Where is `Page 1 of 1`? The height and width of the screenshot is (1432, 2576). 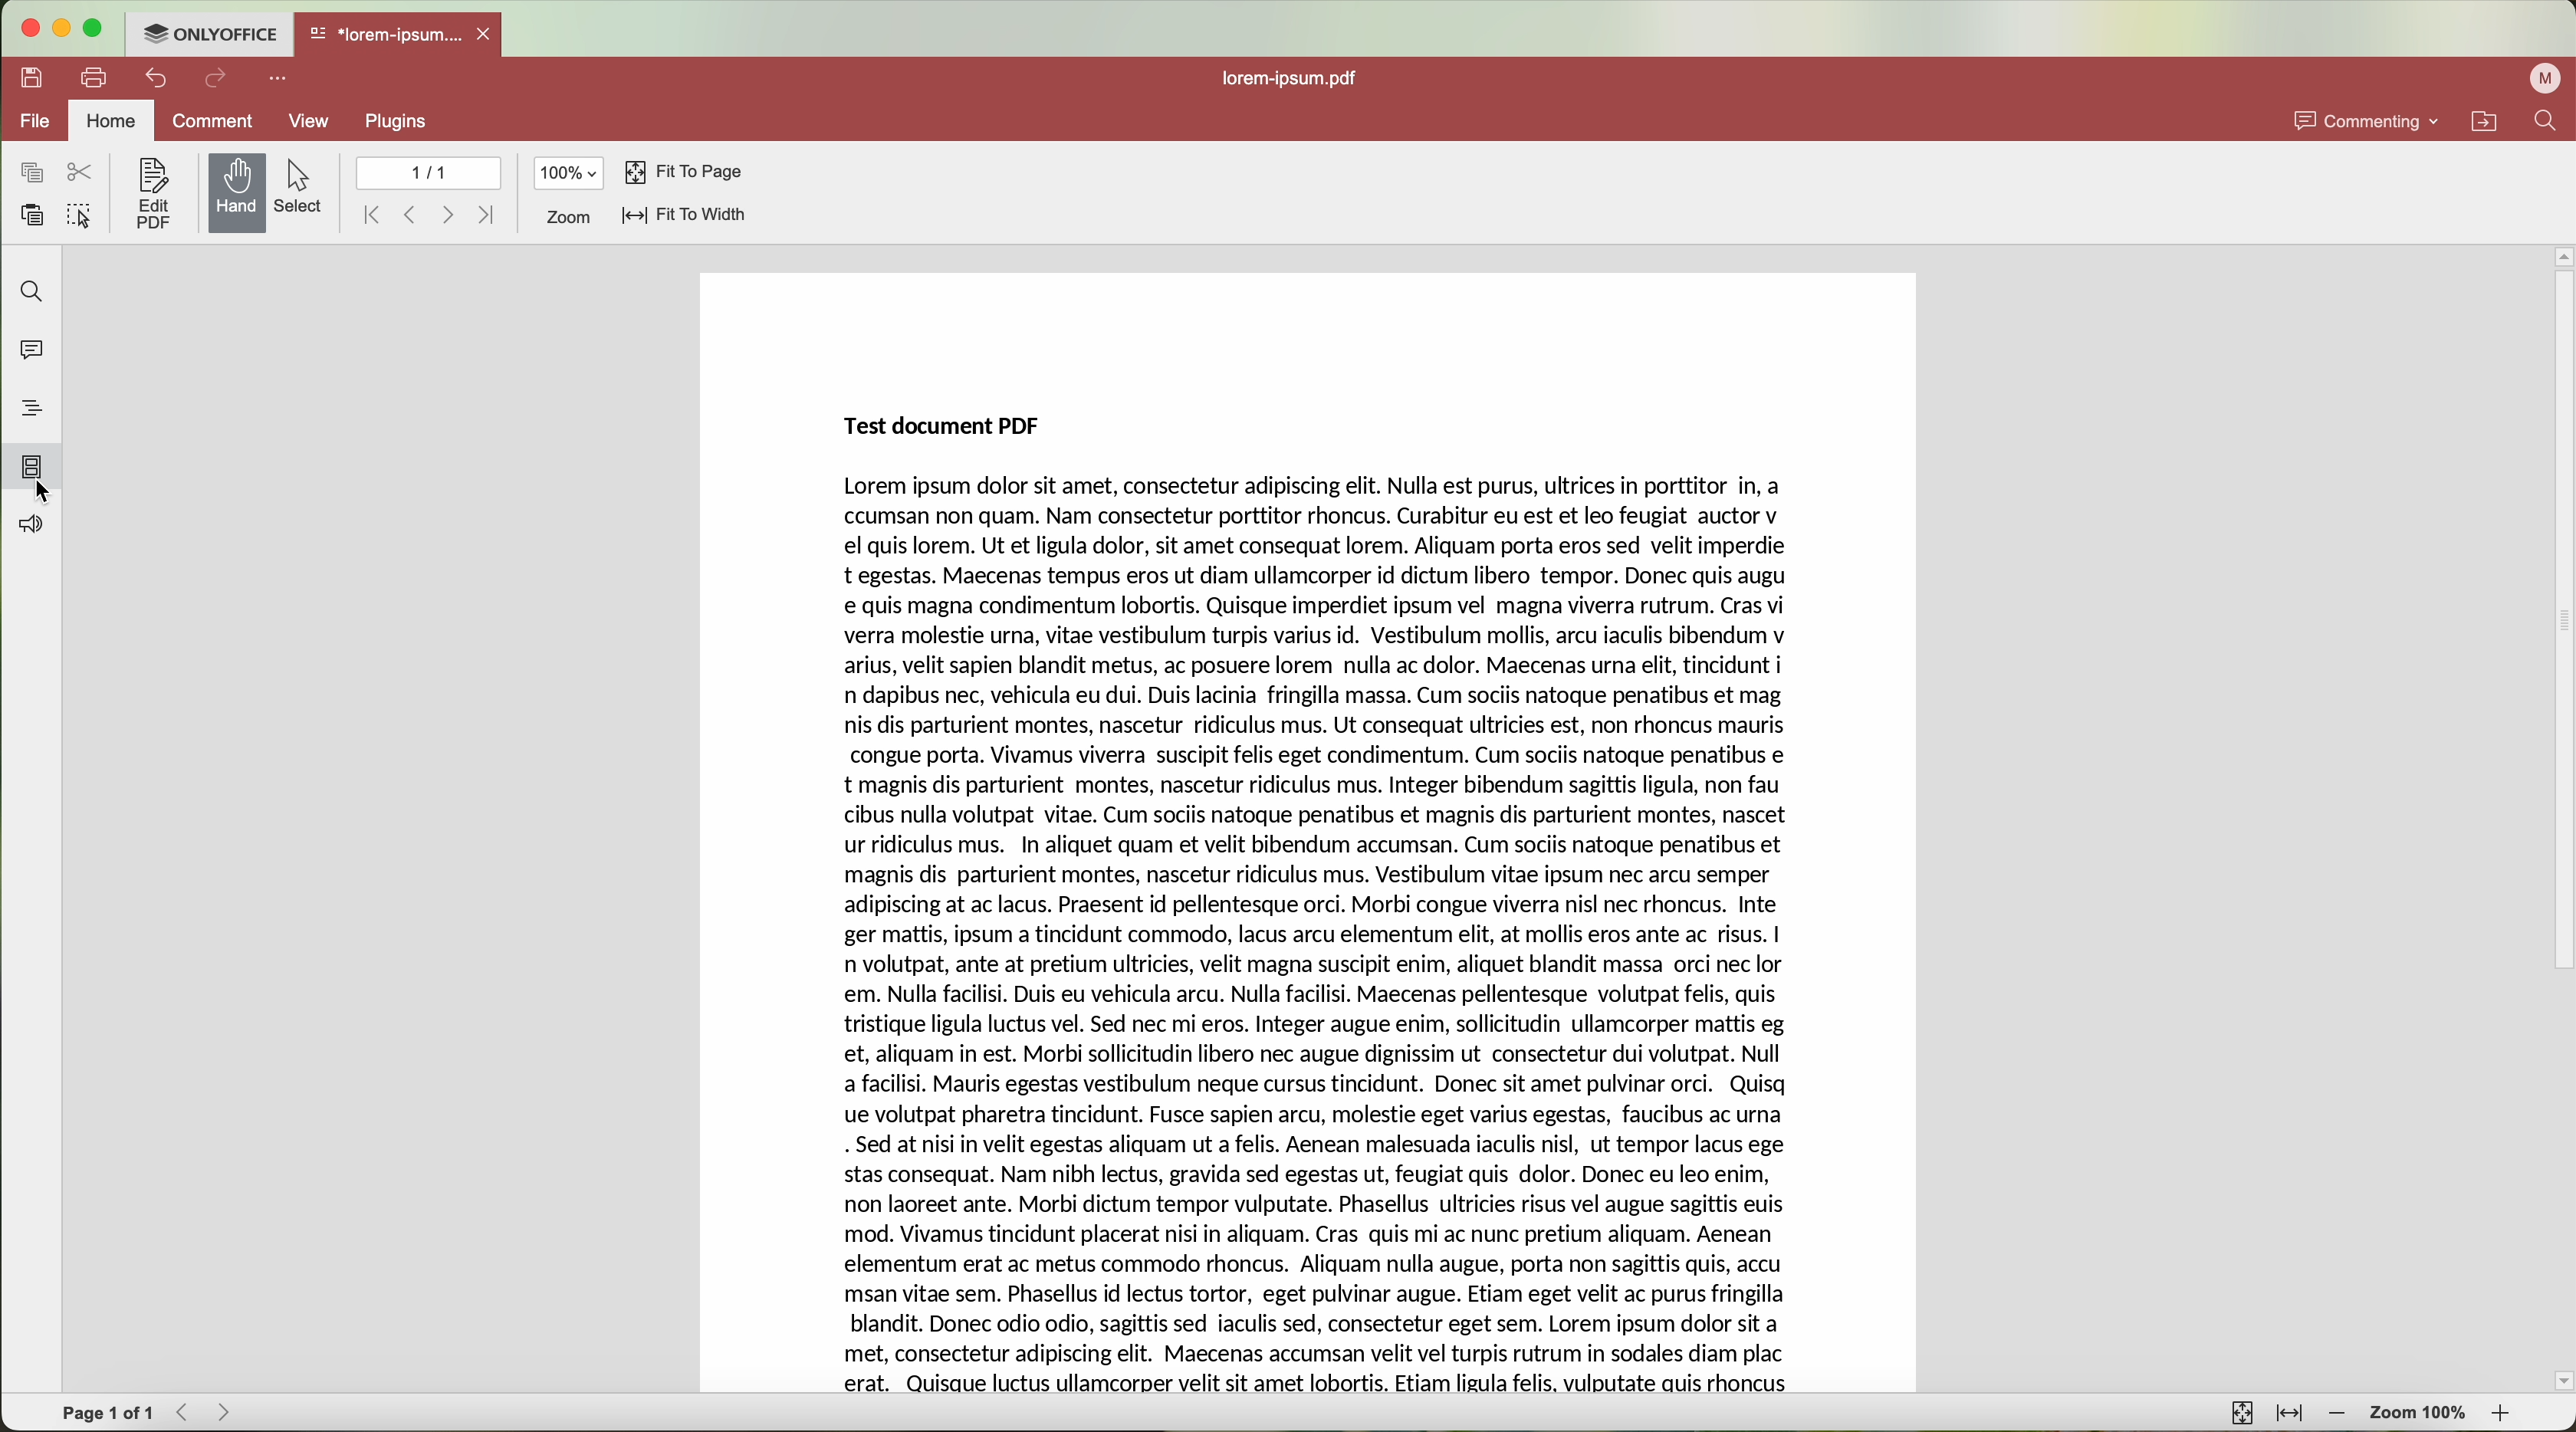 Page 1 of 1 is located at coordinates (106, 1412).